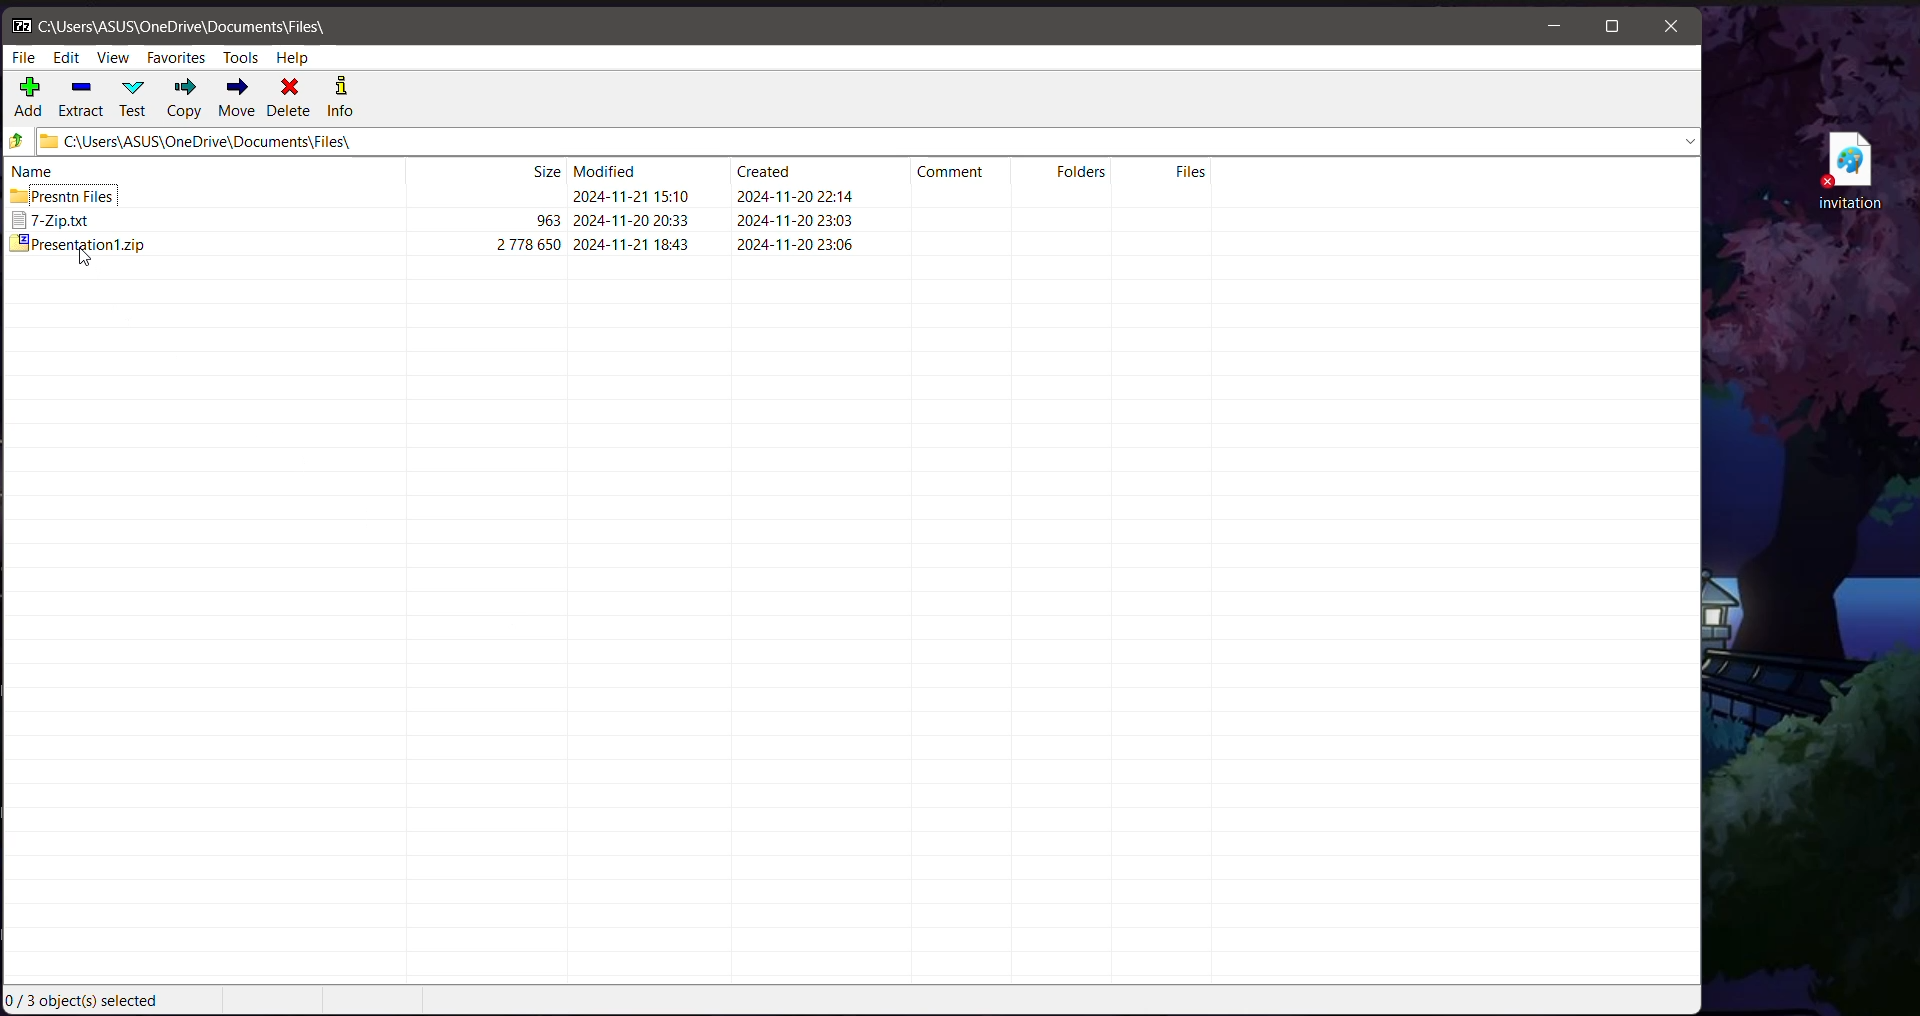 This screenshot has height=1016, width=1920. What do you see at coordinates (22, 25) in the screenshot?
I see `Application Logo` at bounding box center [22, 25].